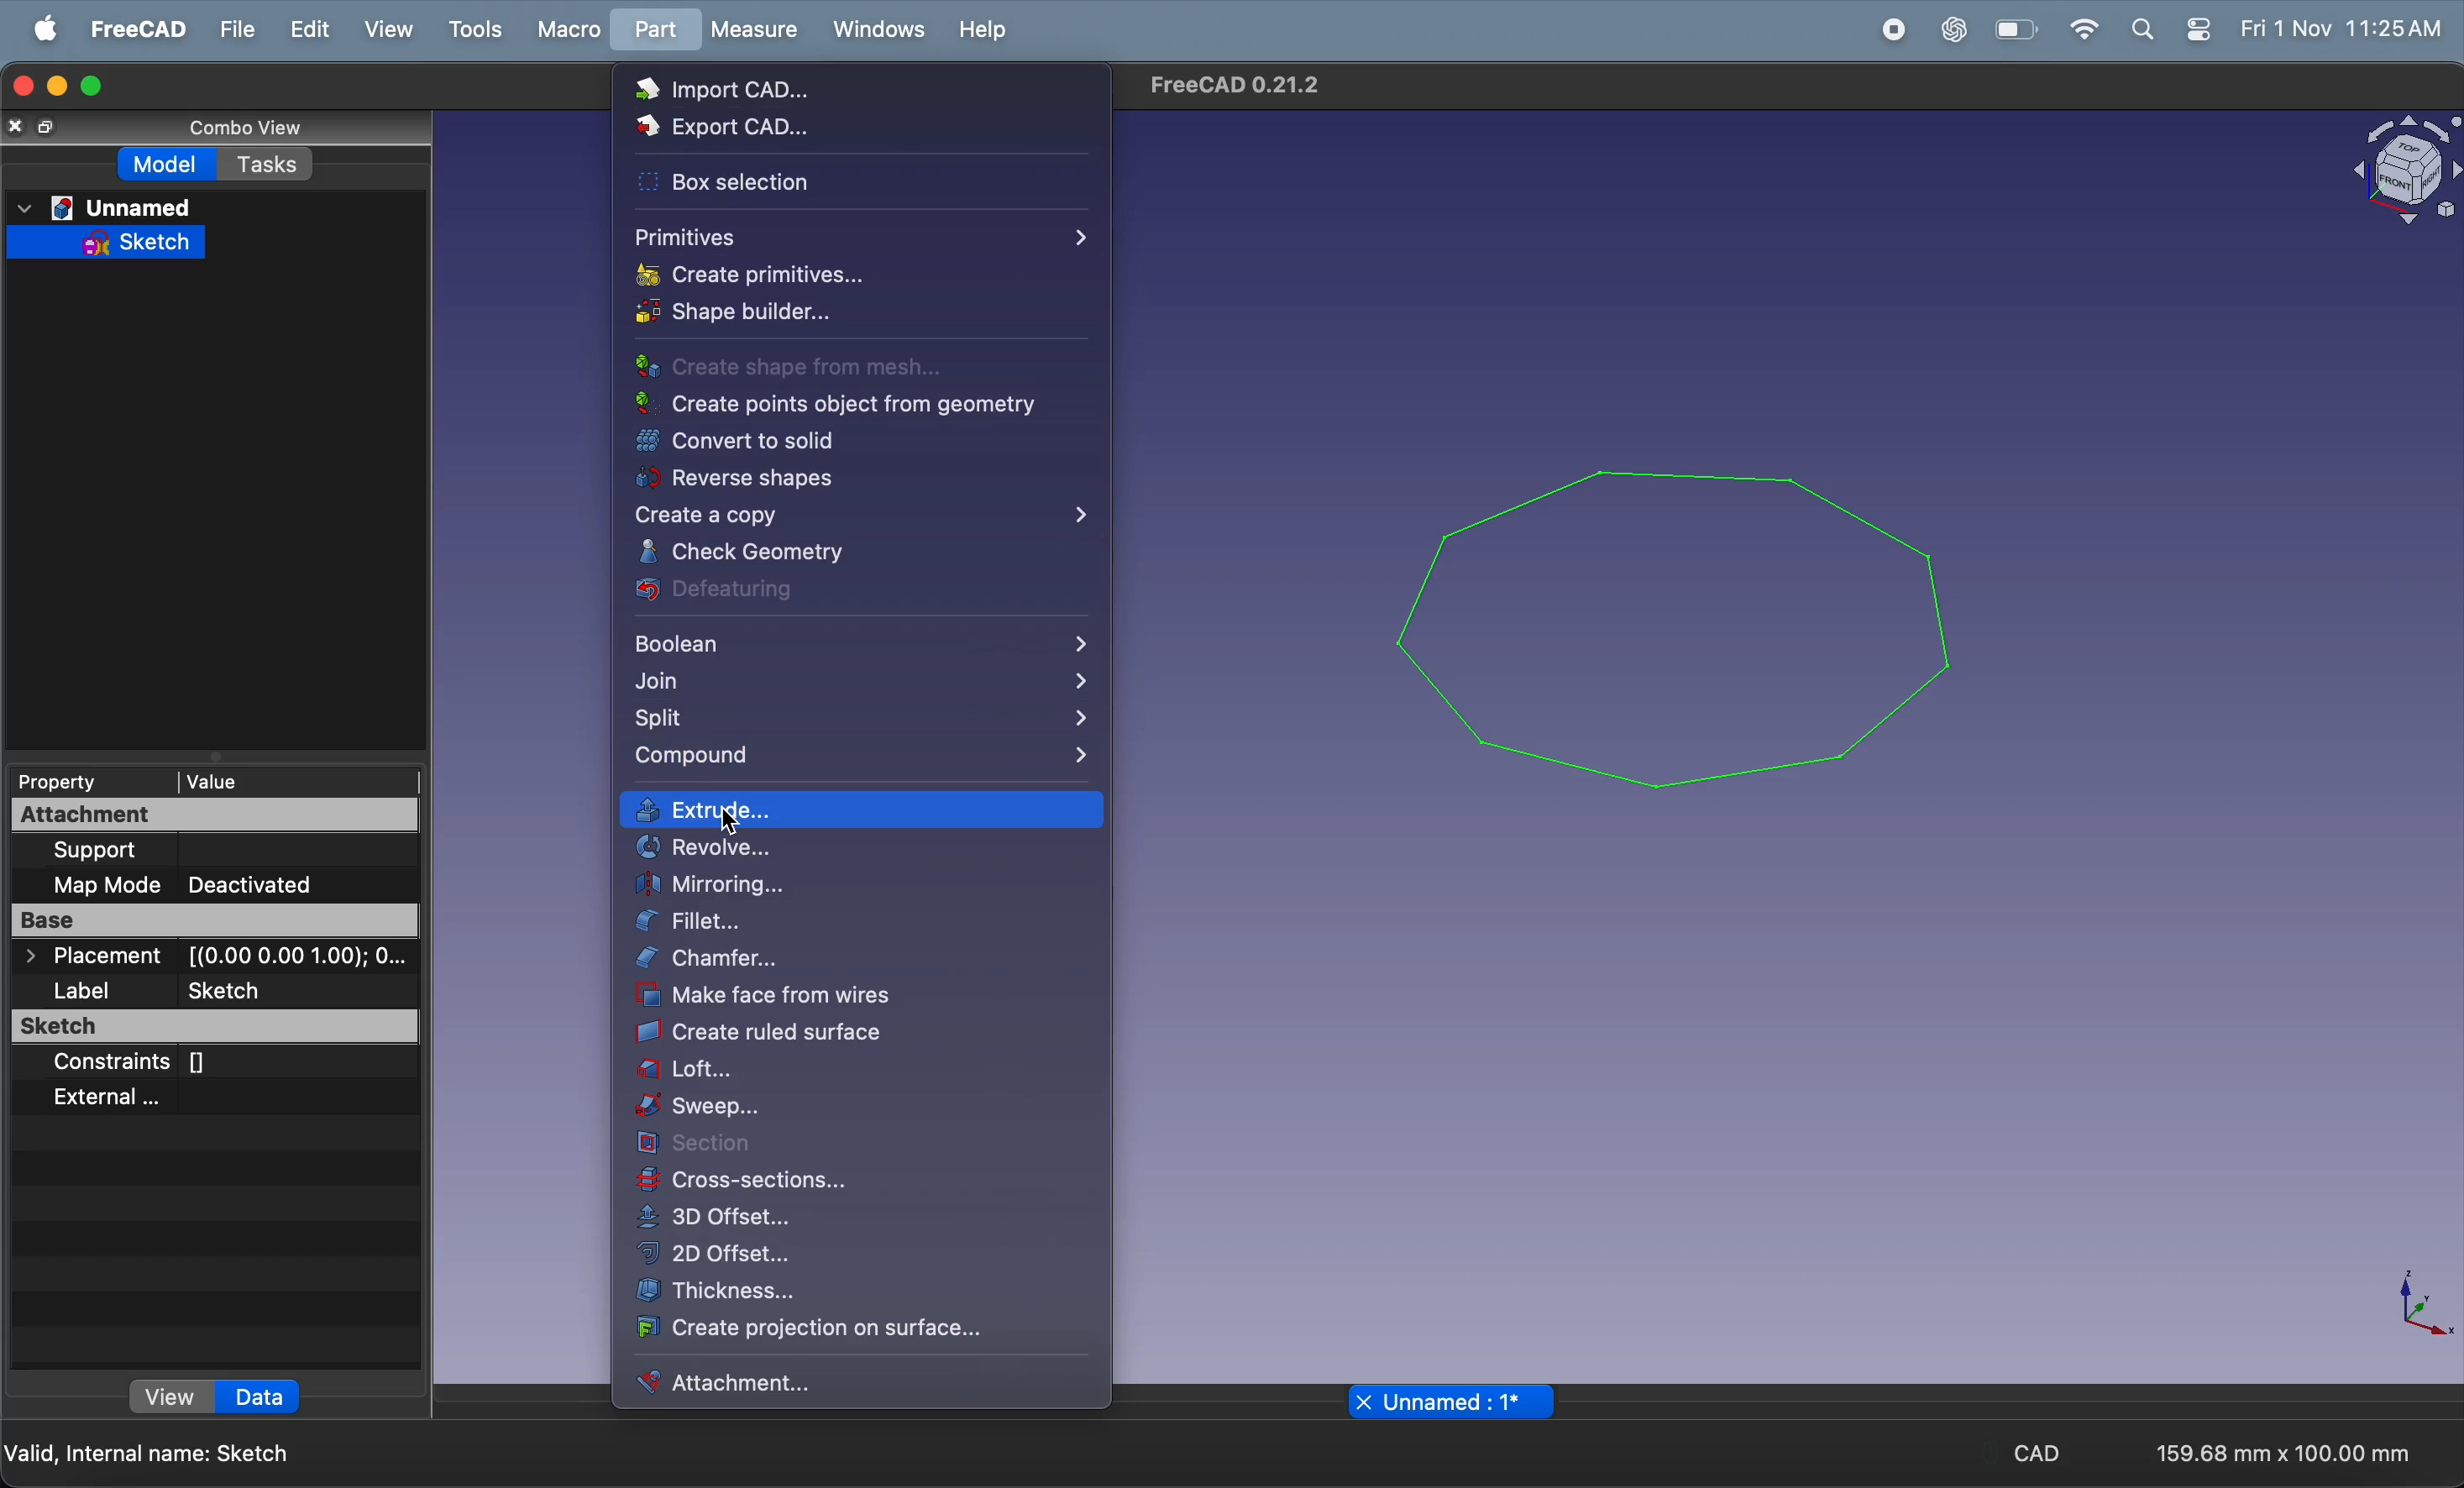  What do you see at coordinates (102, 246) in the screenshot?
I see `sketch` at bounding box center [102, 246].